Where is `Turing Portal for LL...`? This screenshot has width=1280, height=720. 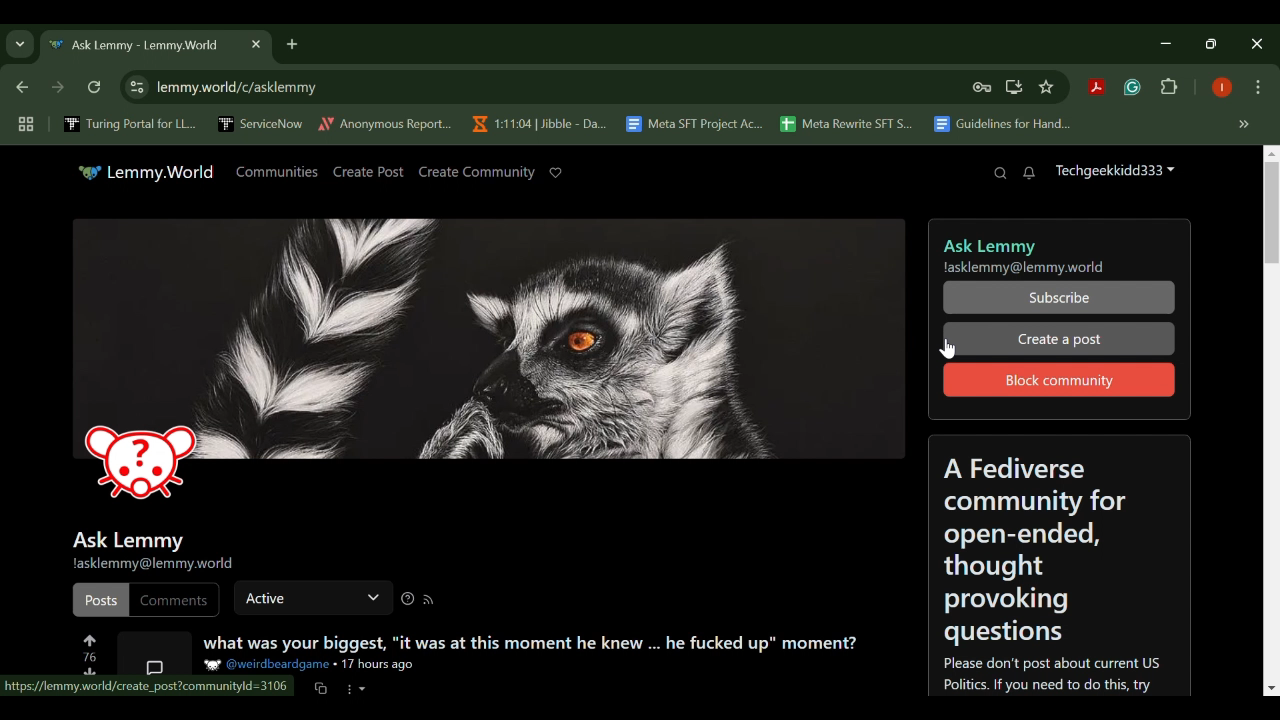 Turing Portal for LL... is located at coordinates (130, 126).